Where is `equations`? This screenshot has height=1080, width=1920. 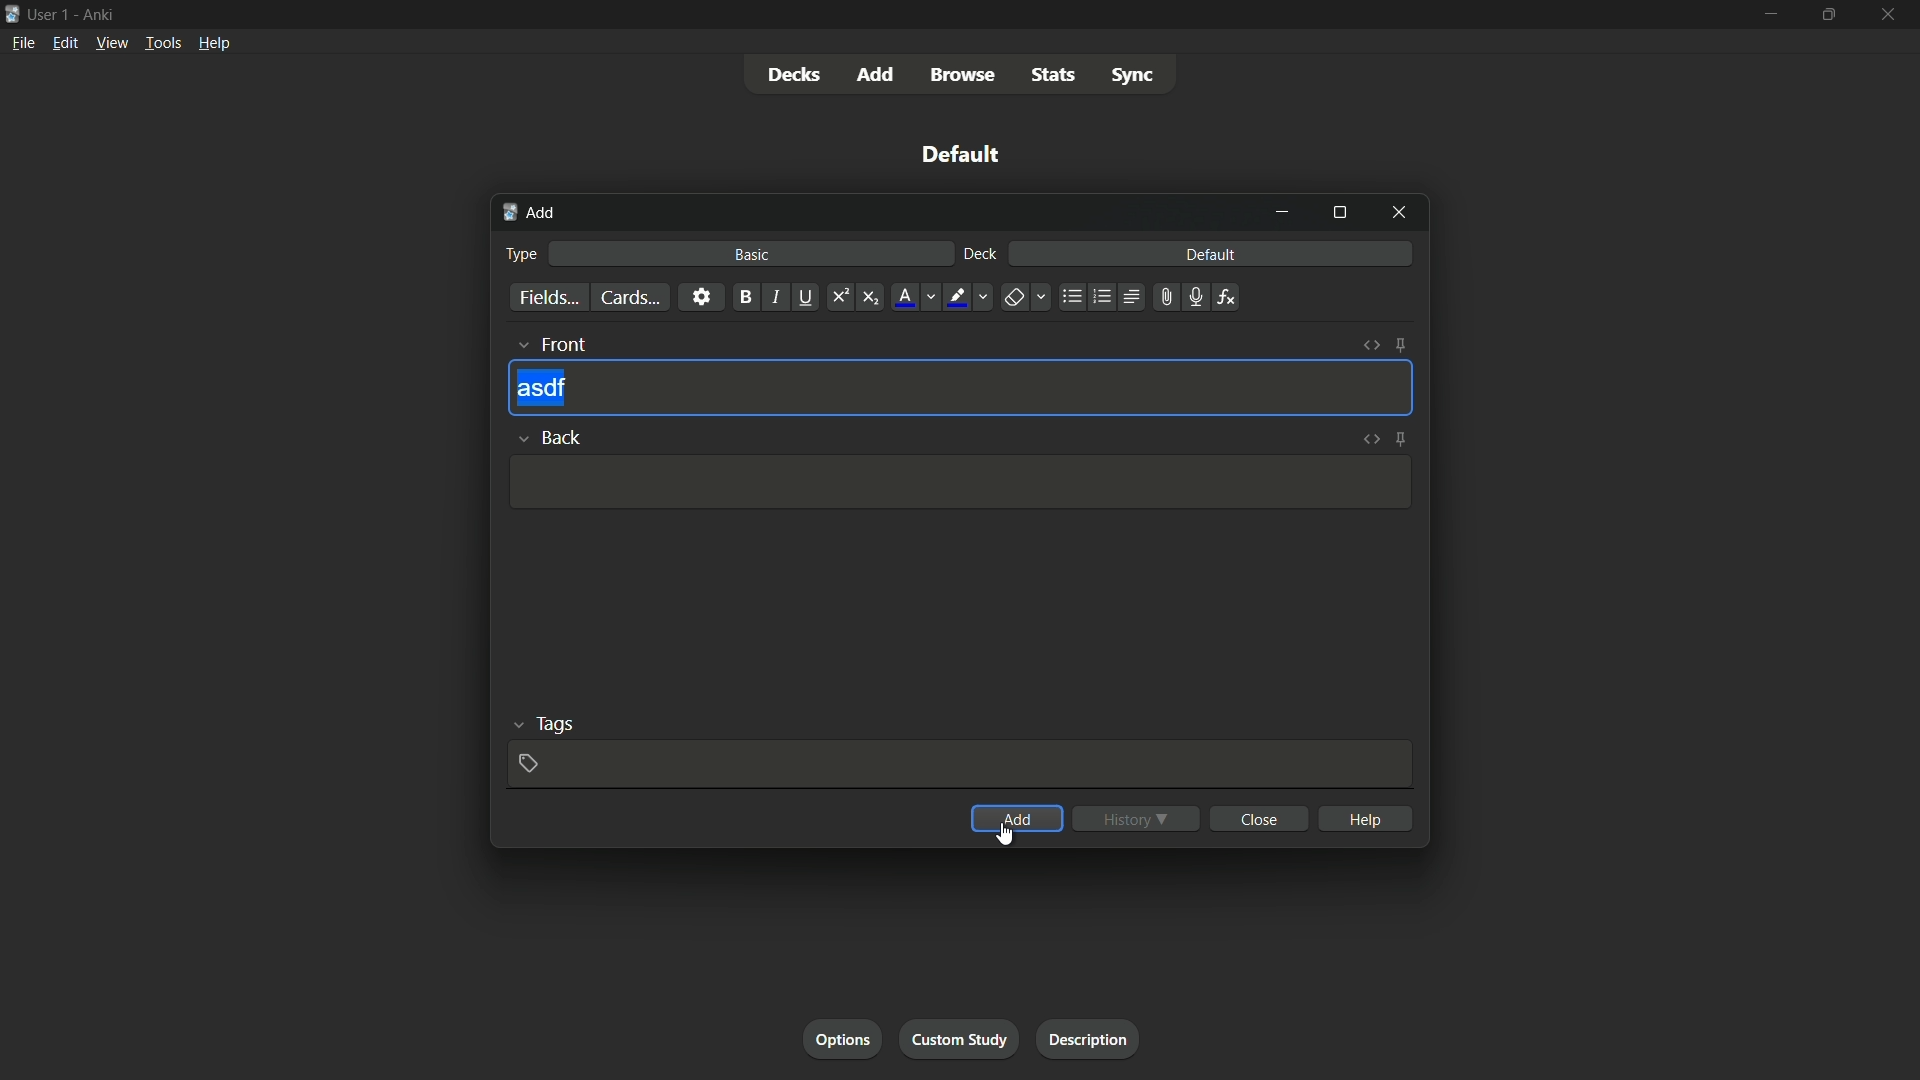 equations is located at coordinates (1229, 297).